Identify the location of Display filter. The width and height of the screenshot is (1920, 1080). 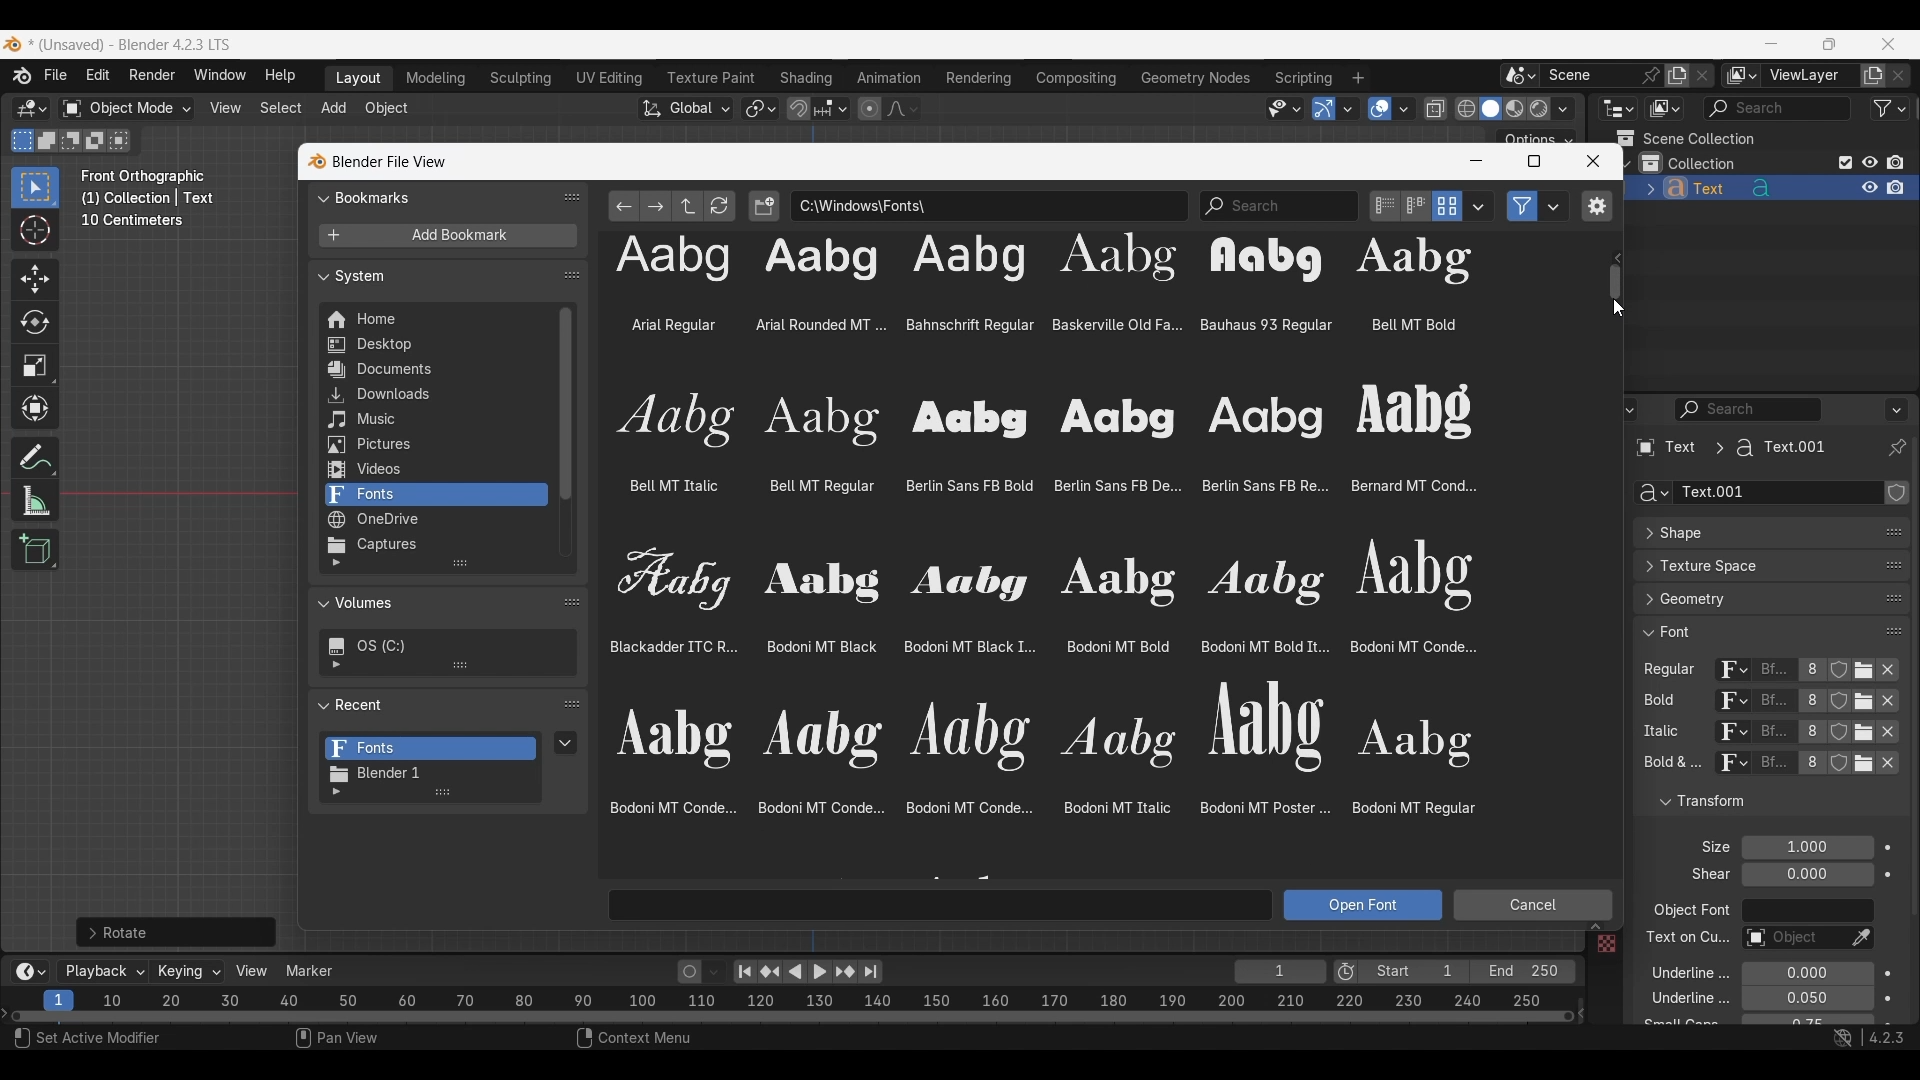
(1777, 108).